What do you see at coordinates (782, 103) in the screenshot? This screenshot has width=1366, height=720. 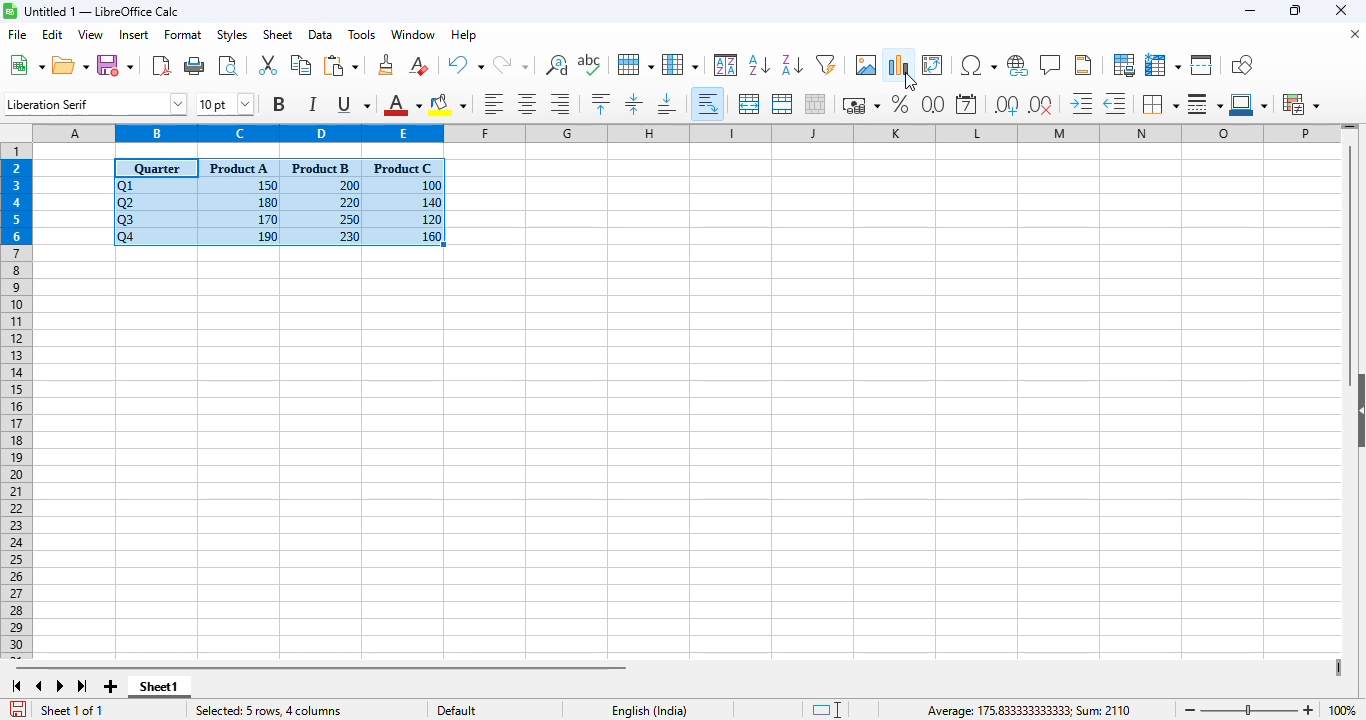 I see `merge cells` at bounding box center [782, 103].